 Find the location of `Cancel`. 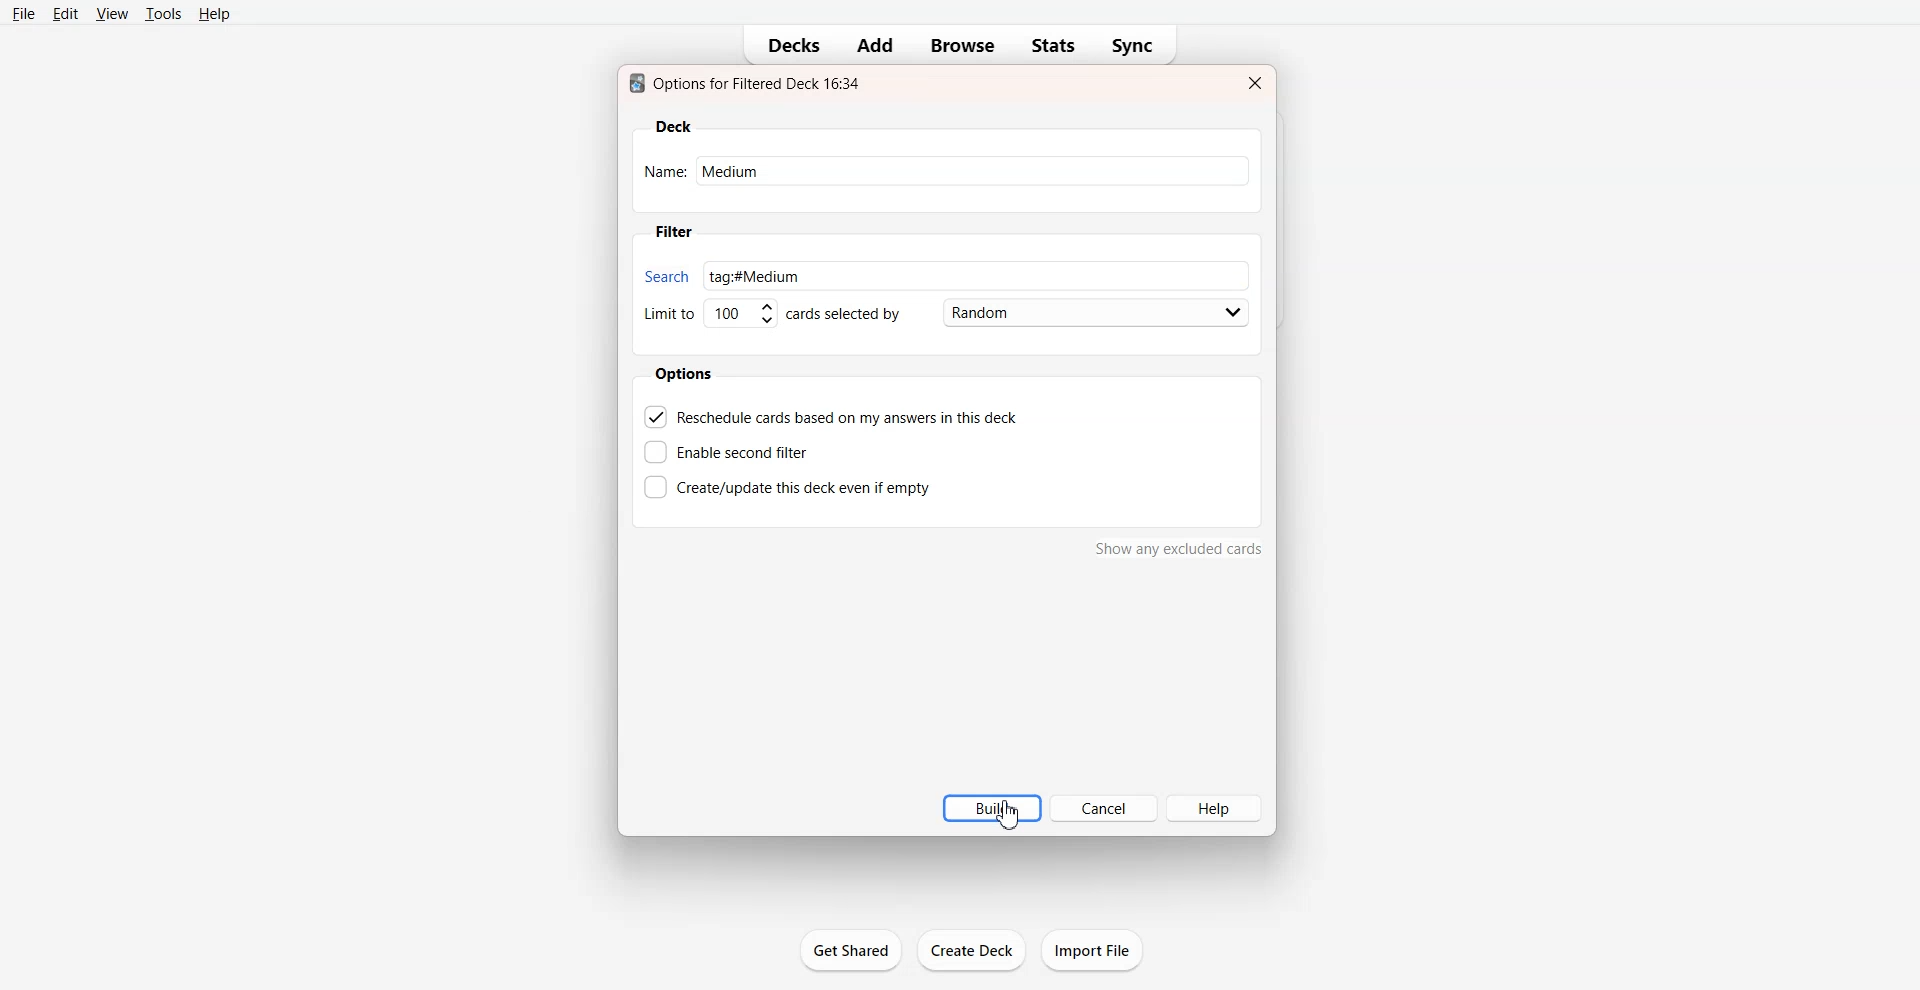

Cancel is located at coordinates (1103, 808).